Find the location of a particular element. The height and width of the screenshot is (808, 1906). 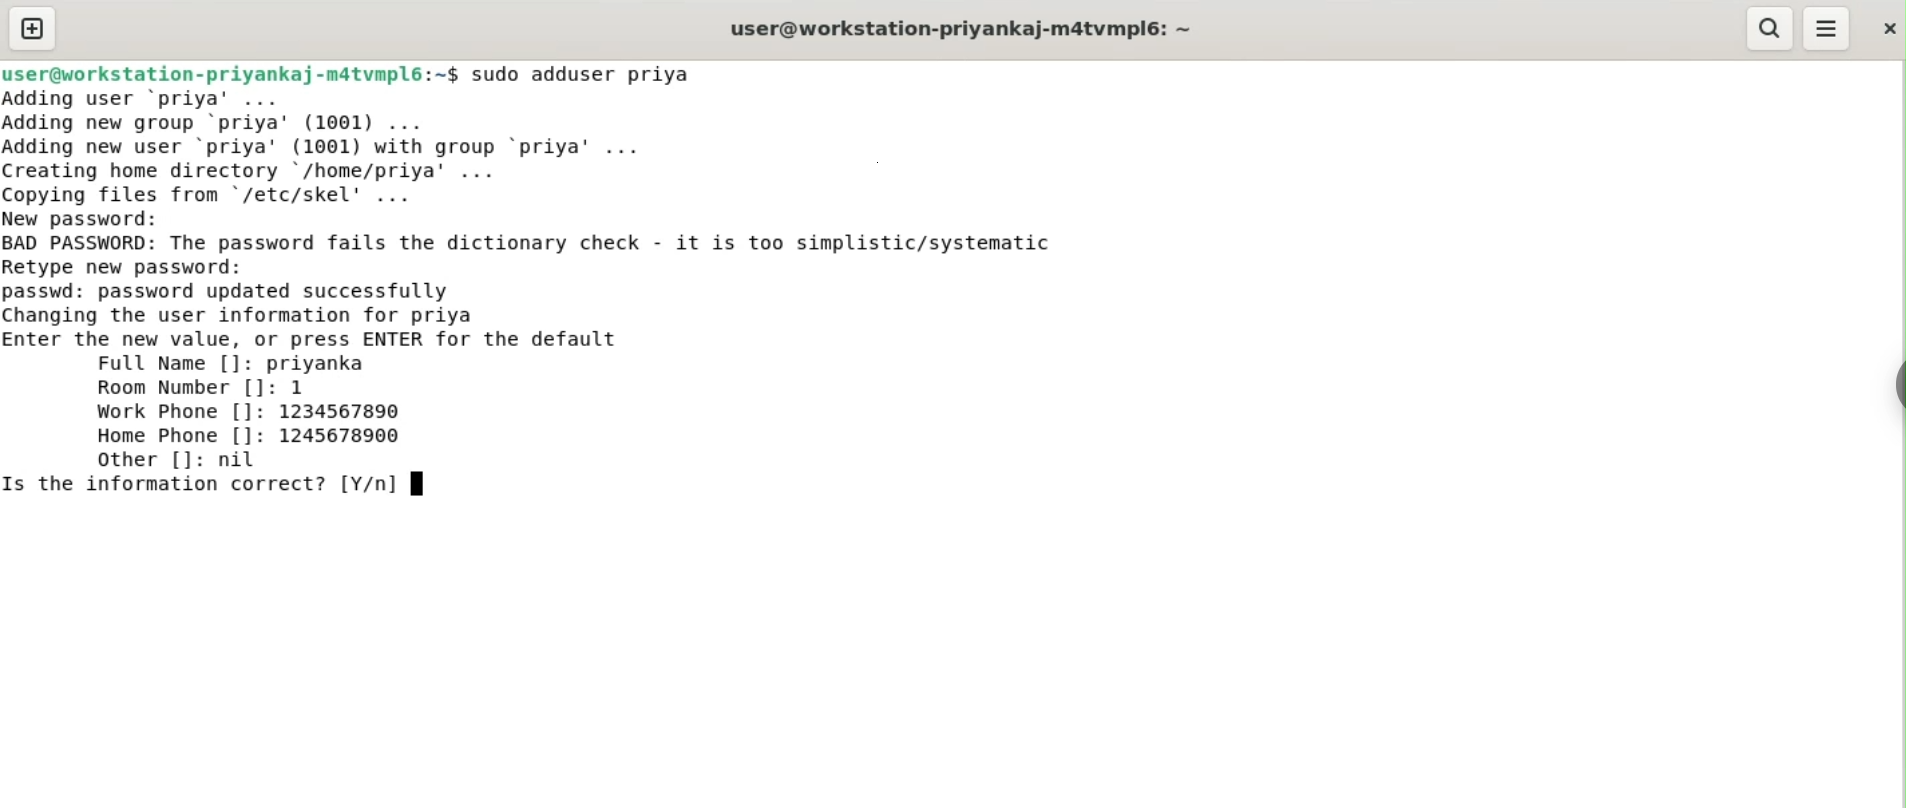

retype new password: is located at coordinates (138, 266).